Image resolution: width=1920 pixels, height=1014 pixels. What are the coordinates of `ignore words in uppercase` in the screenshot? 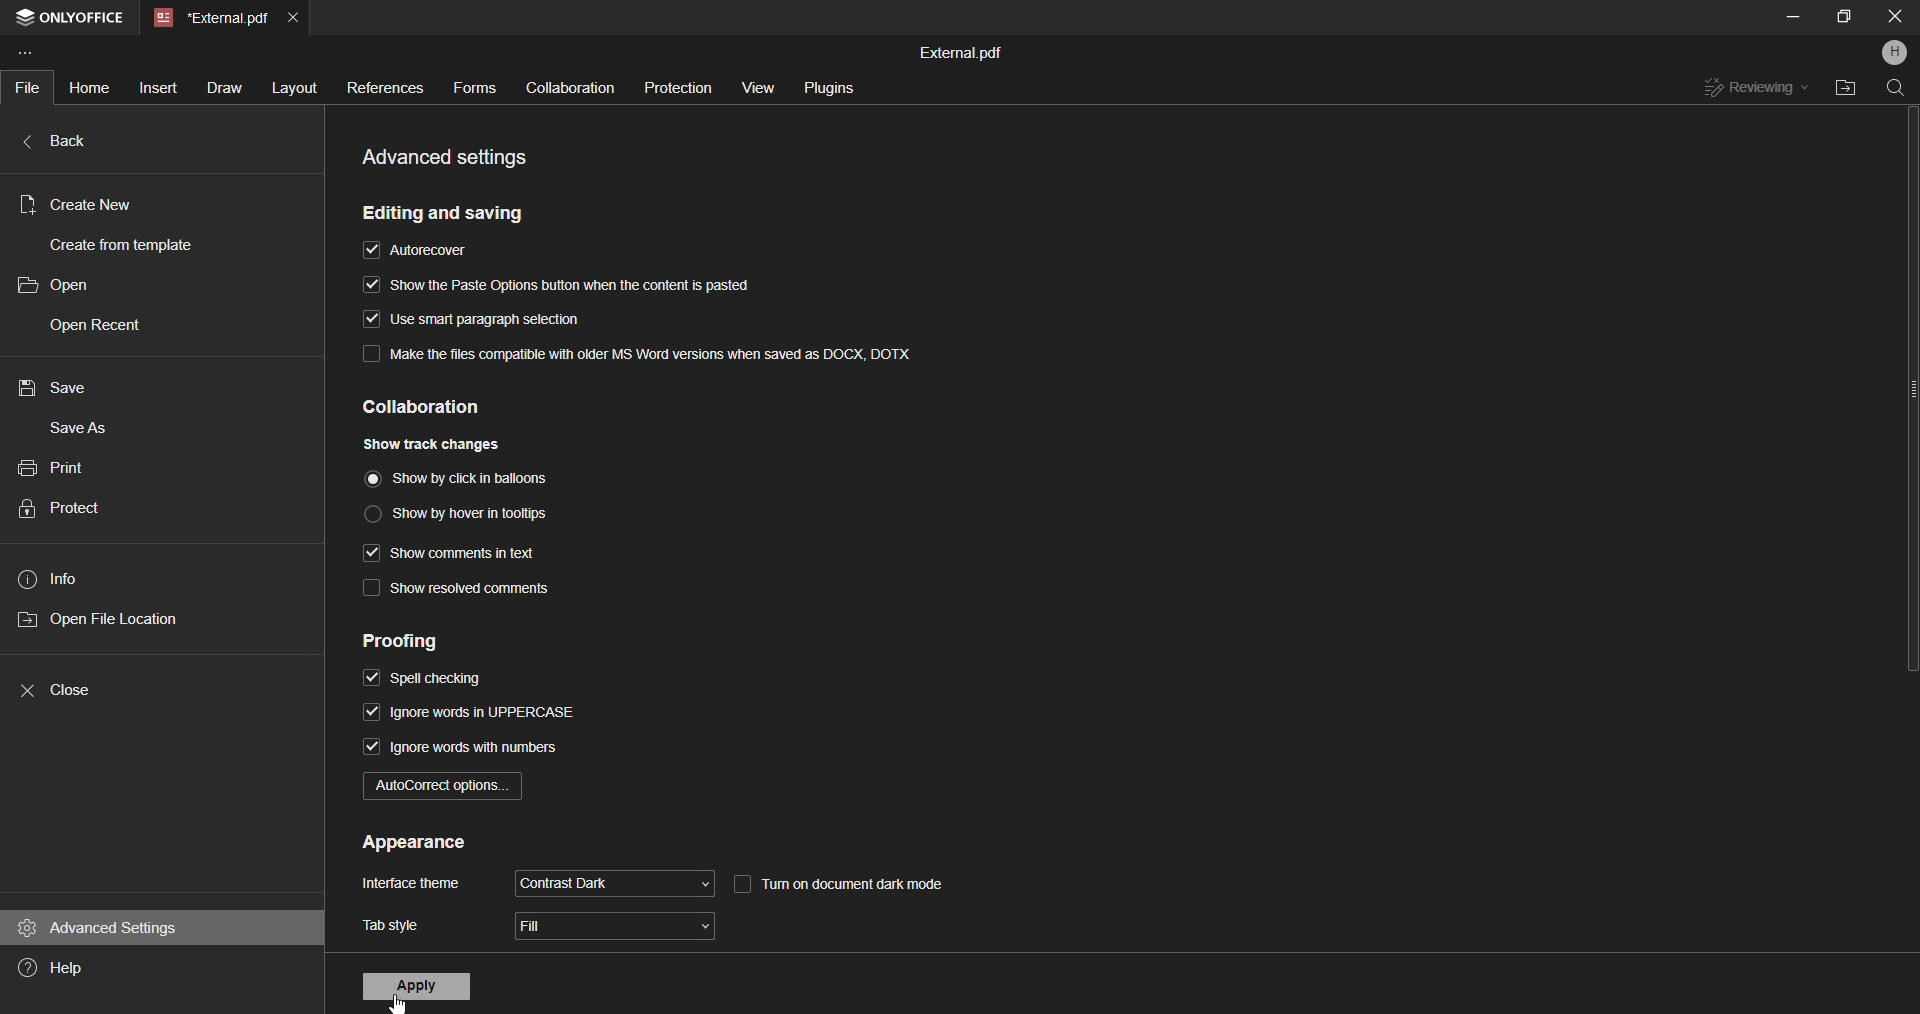 It's located at (473, 715).